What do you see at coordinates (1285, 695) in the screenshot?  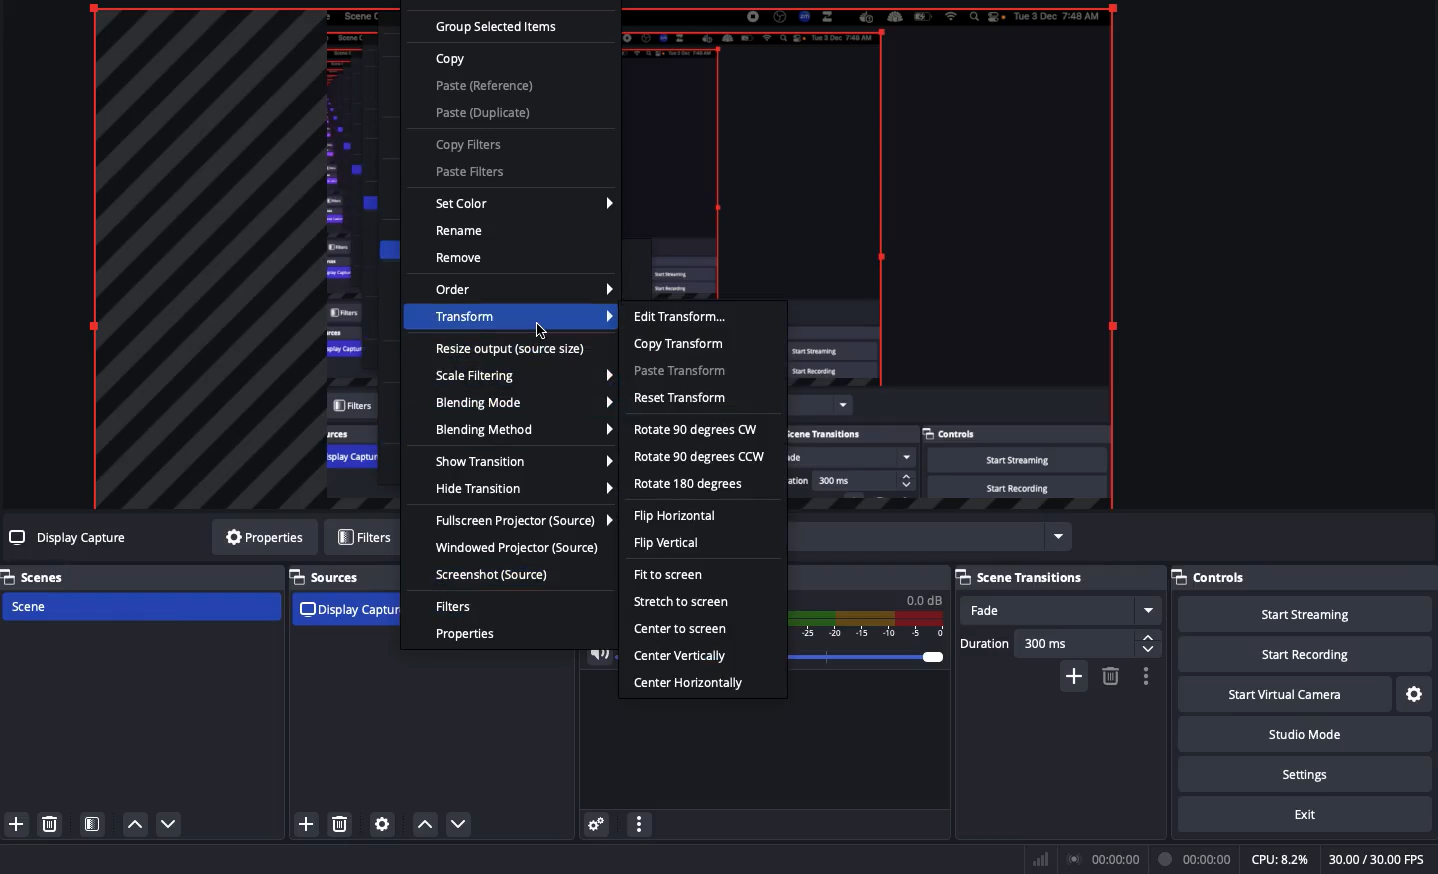 I see `Start virtual camera` at bounding box center [1285, 695].